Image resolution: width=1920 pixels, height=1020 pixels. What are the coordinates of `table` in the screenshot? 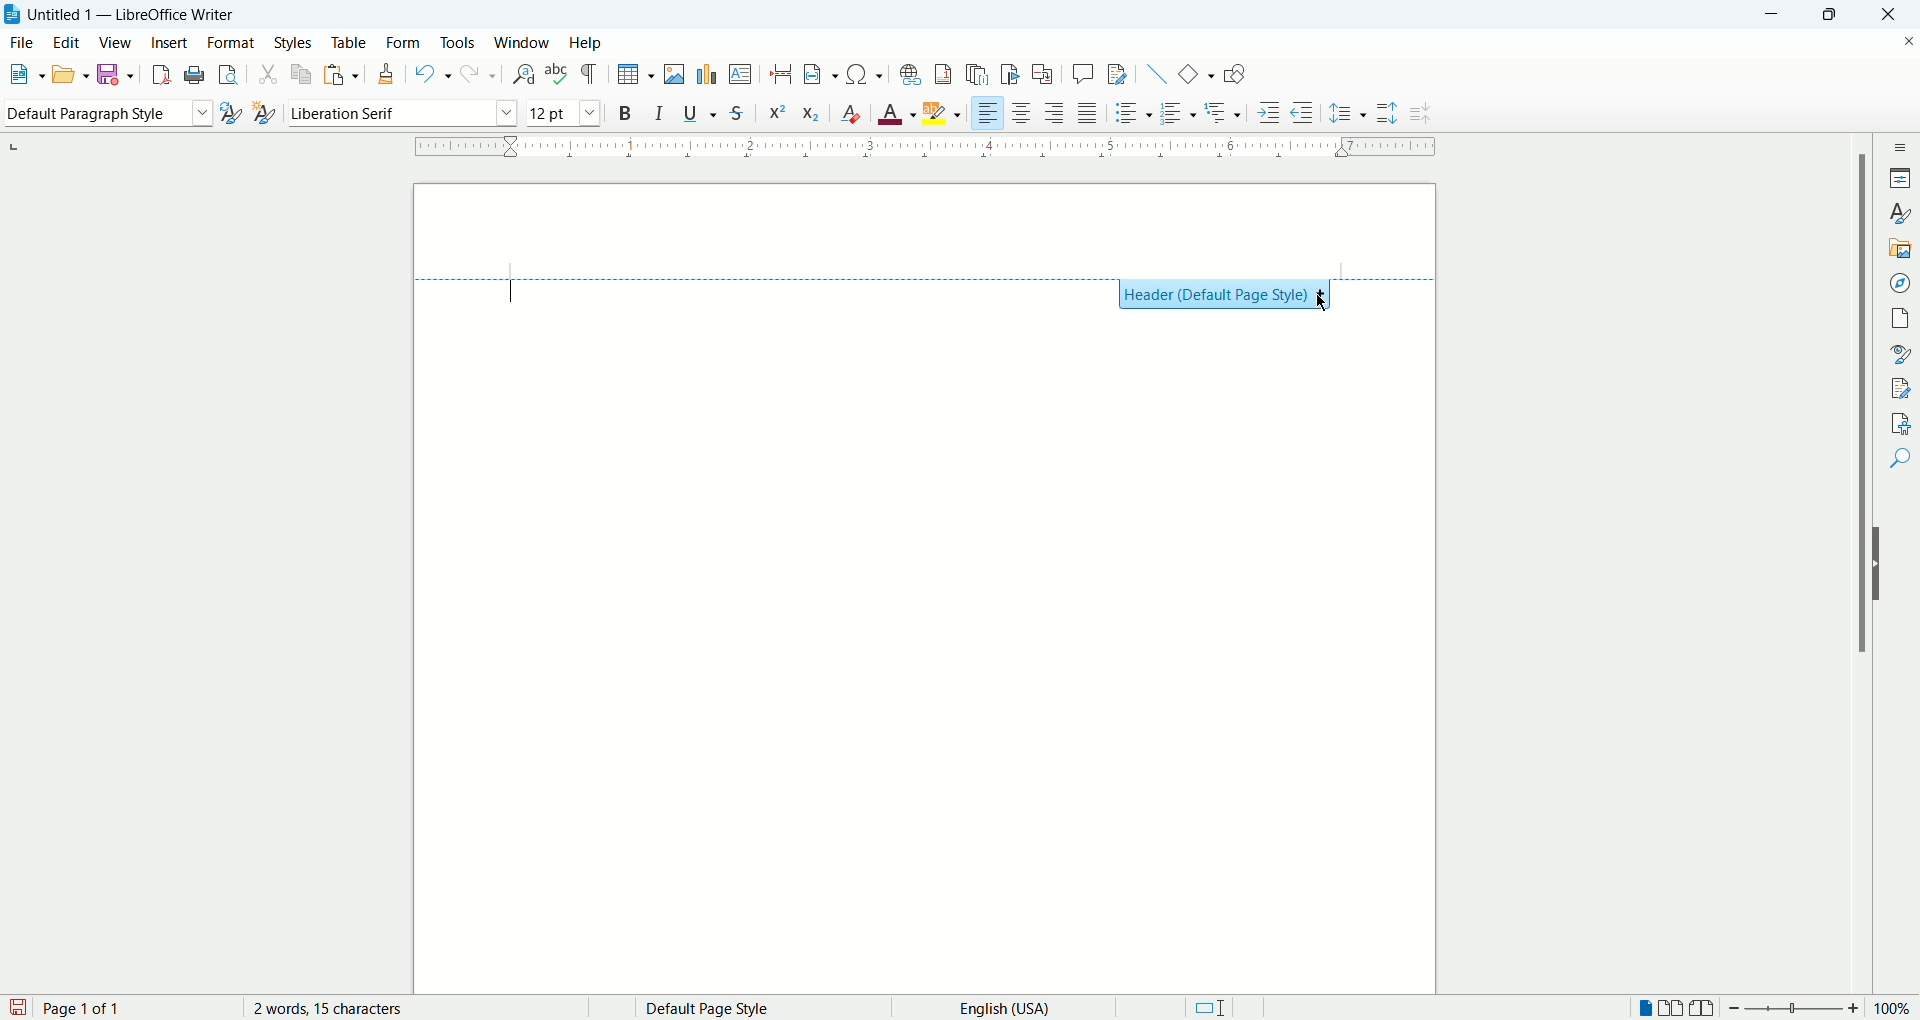 It's located at (347, 40).